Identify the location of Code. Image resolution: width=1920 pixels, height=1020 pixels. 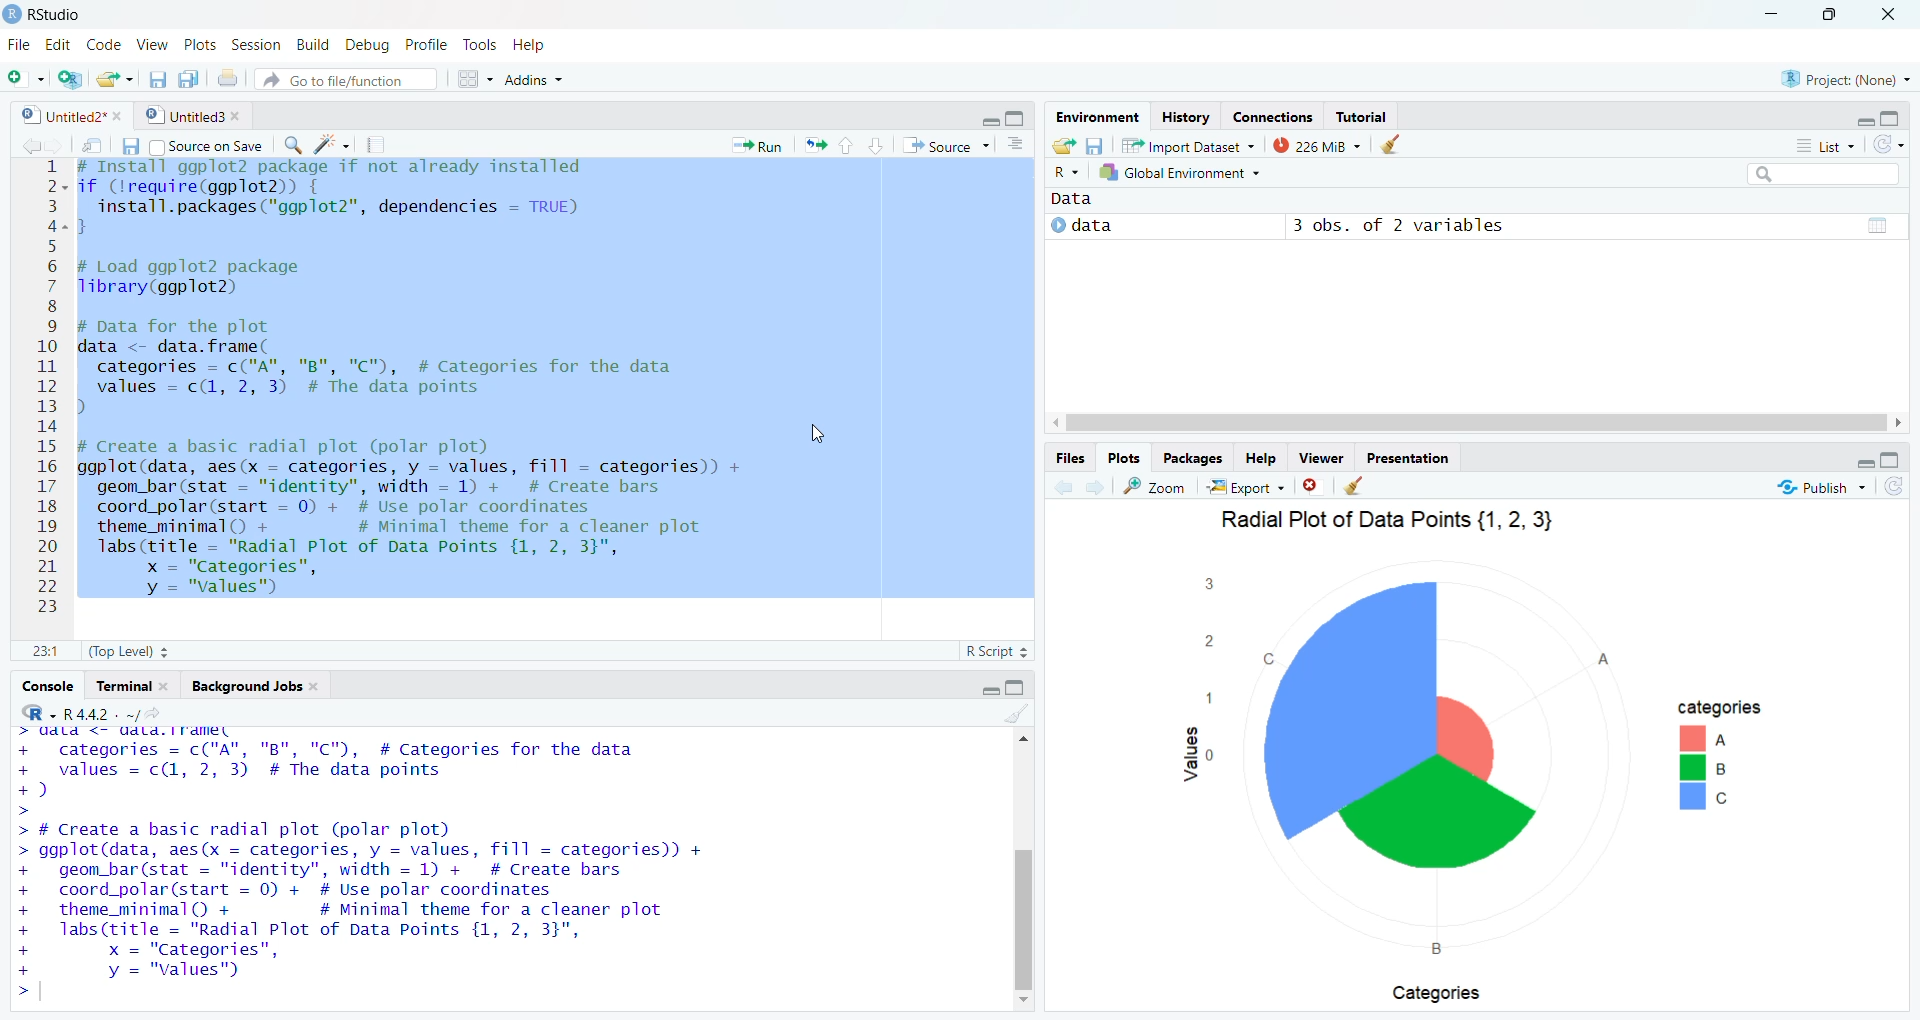
(100, 46).